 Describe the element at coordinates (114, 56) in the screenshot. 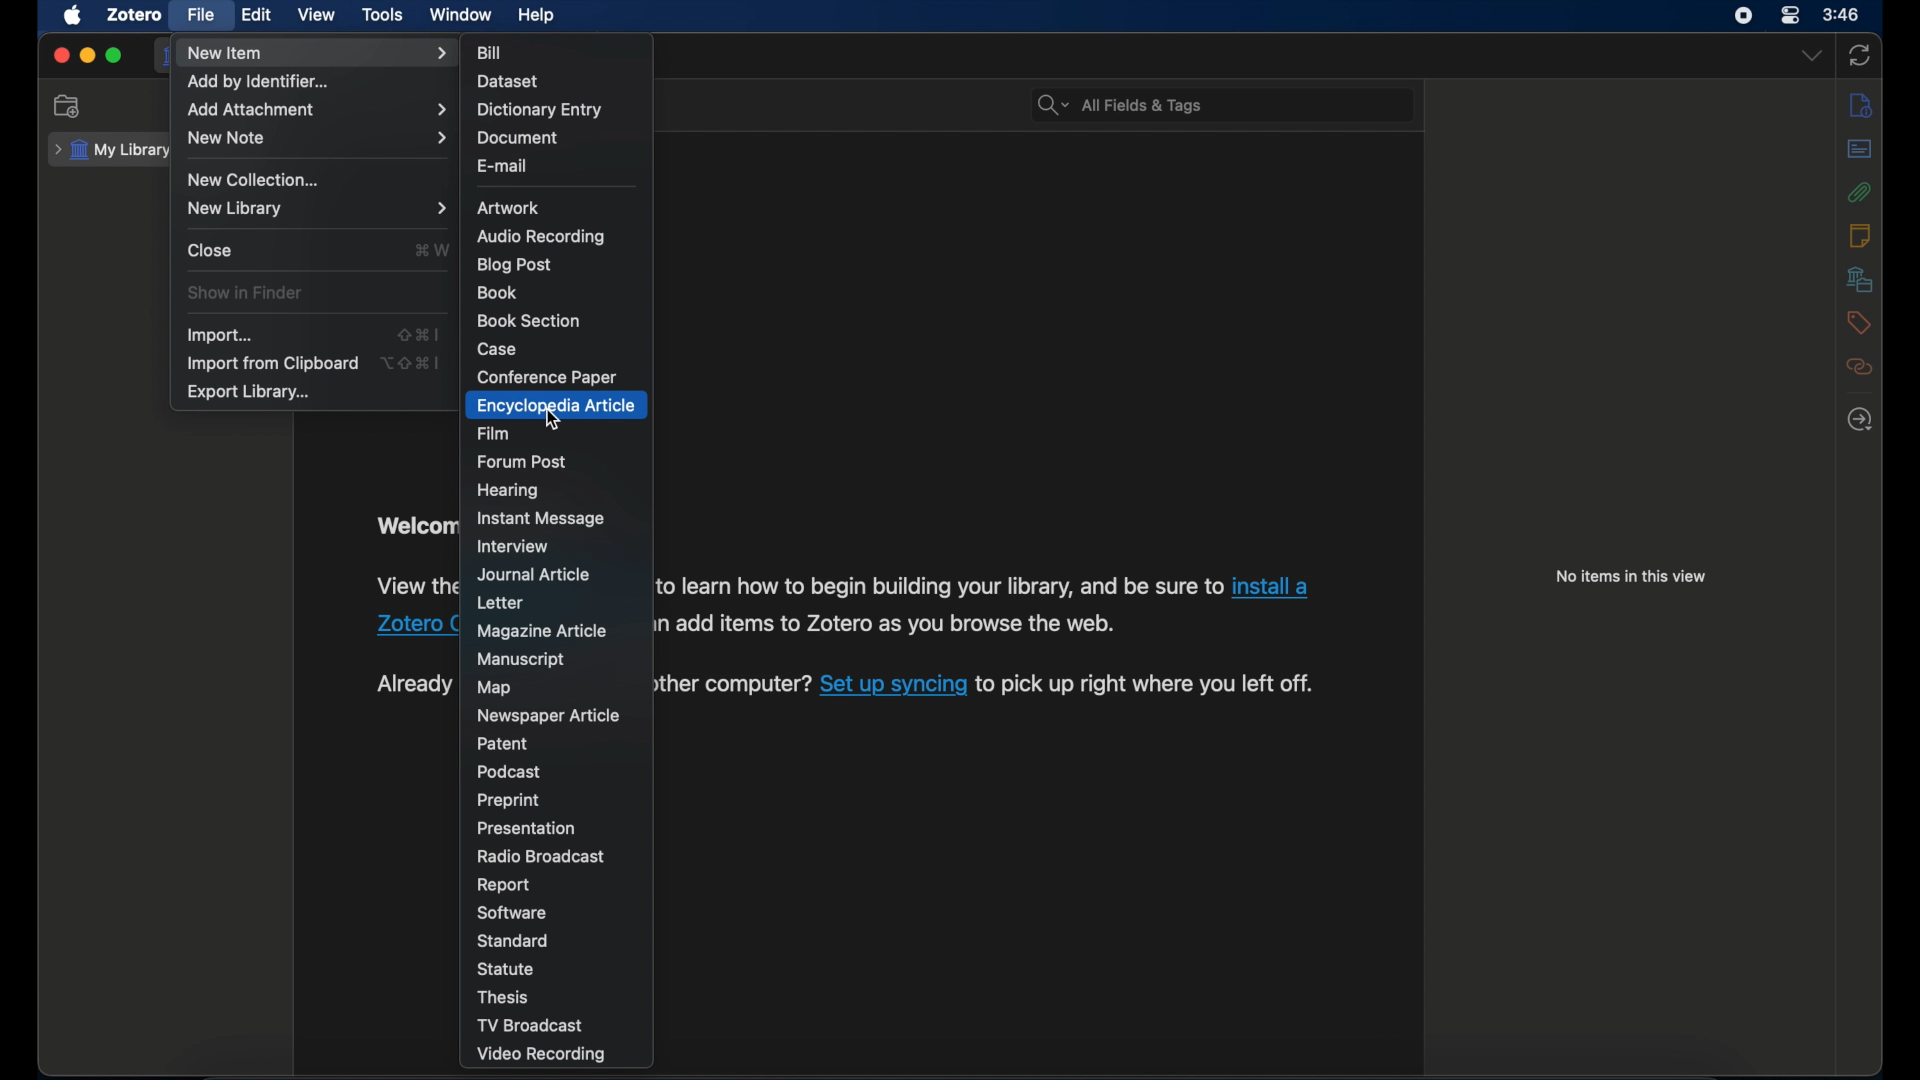

I see `maximize` at that location.